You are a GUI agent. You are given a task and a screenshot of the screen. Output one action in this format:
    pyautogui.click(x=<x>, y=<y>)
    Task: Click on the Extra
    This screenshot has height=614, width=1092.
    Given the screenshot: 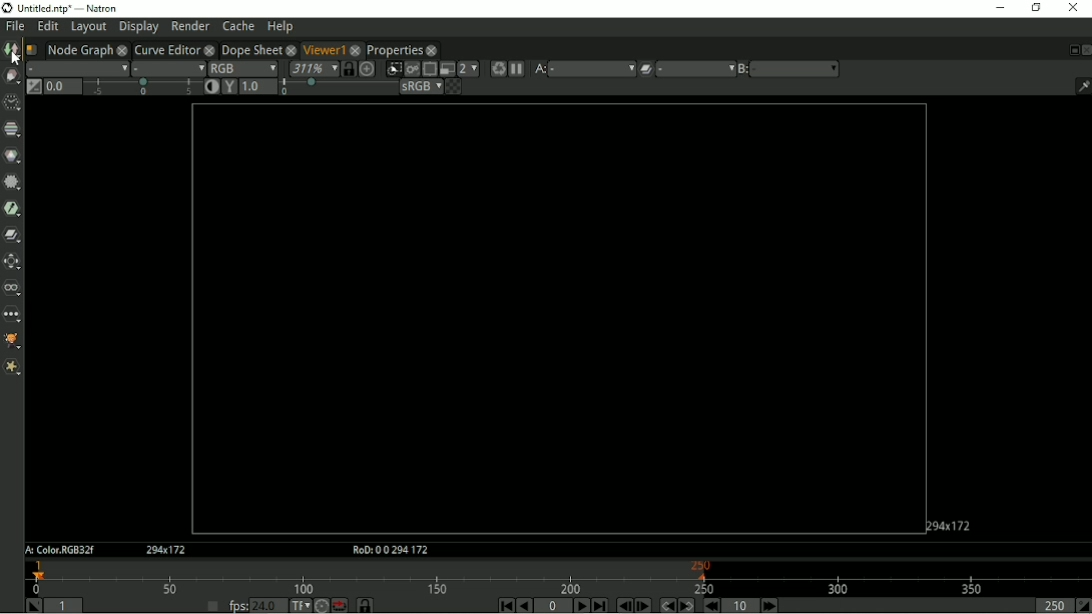 What is the action you would take?
    pyautogui.click(x=12, y=368)
    